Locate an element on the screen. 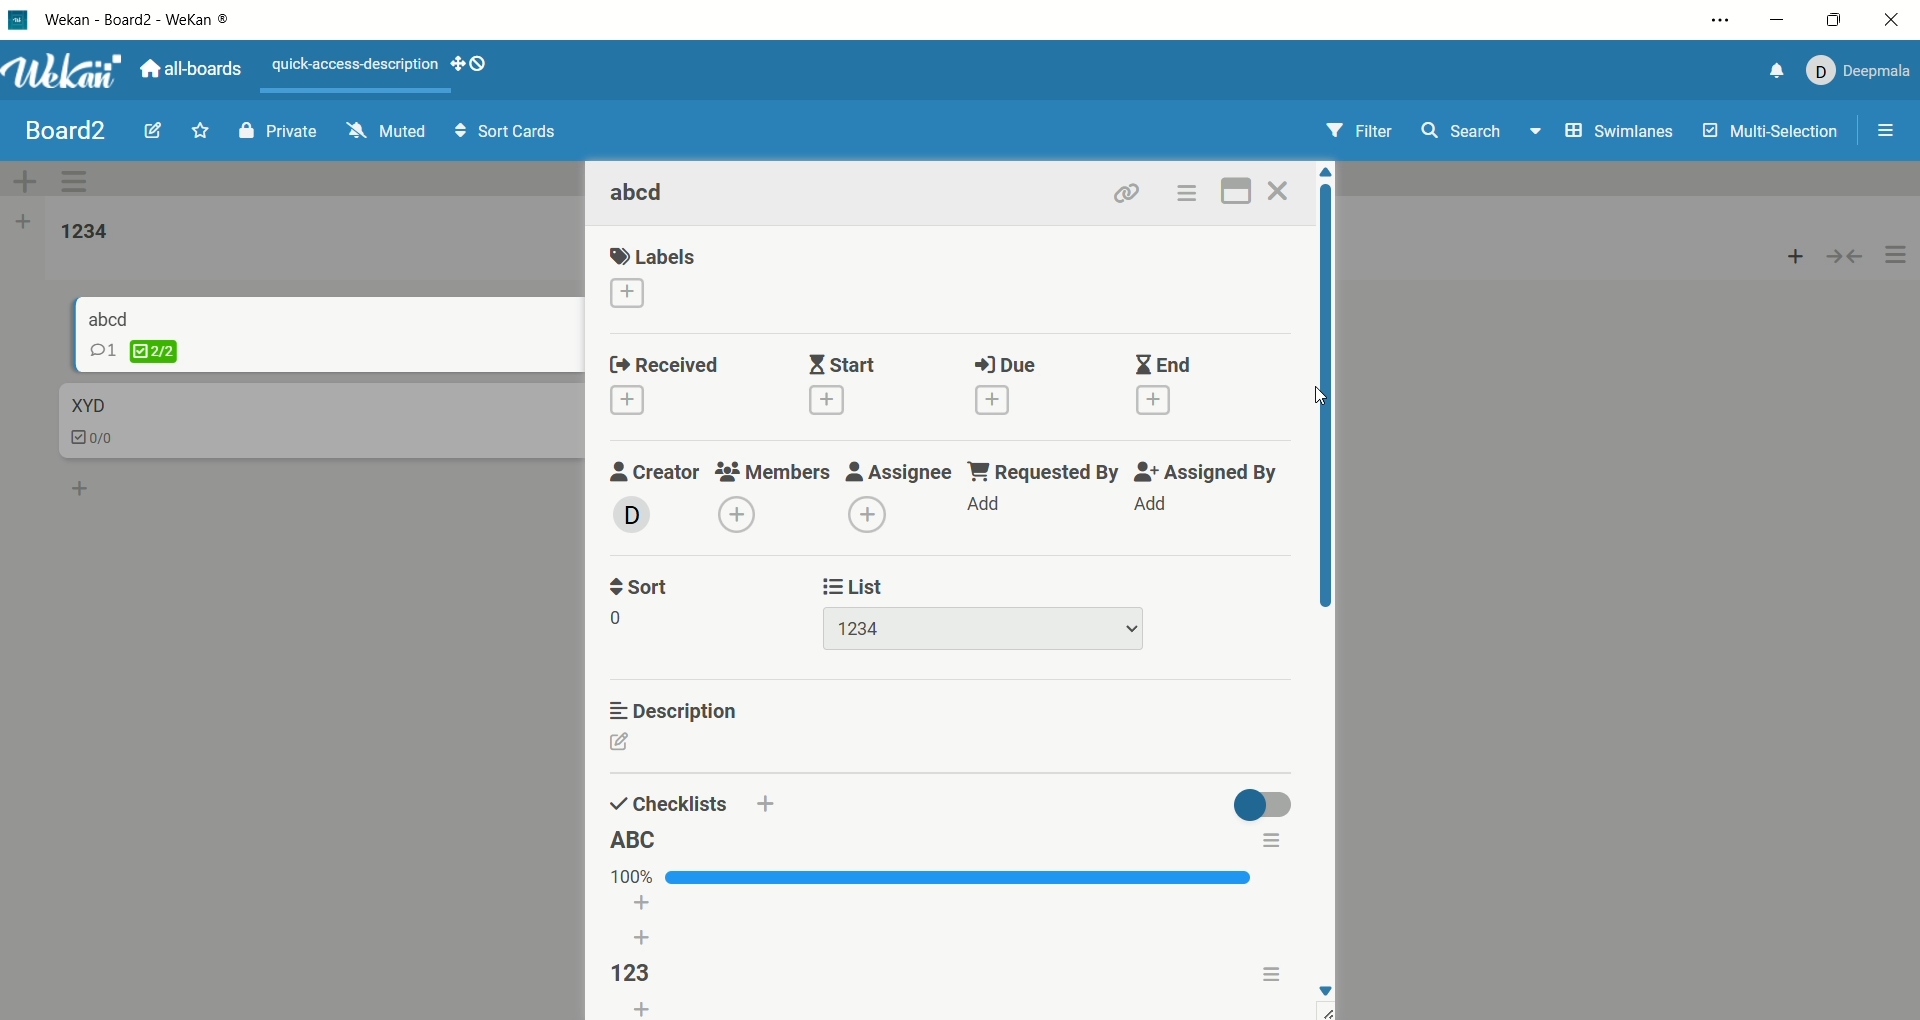 This screenshot has height=1020, width=1920. minimize is located at coordinates (1778, 21).